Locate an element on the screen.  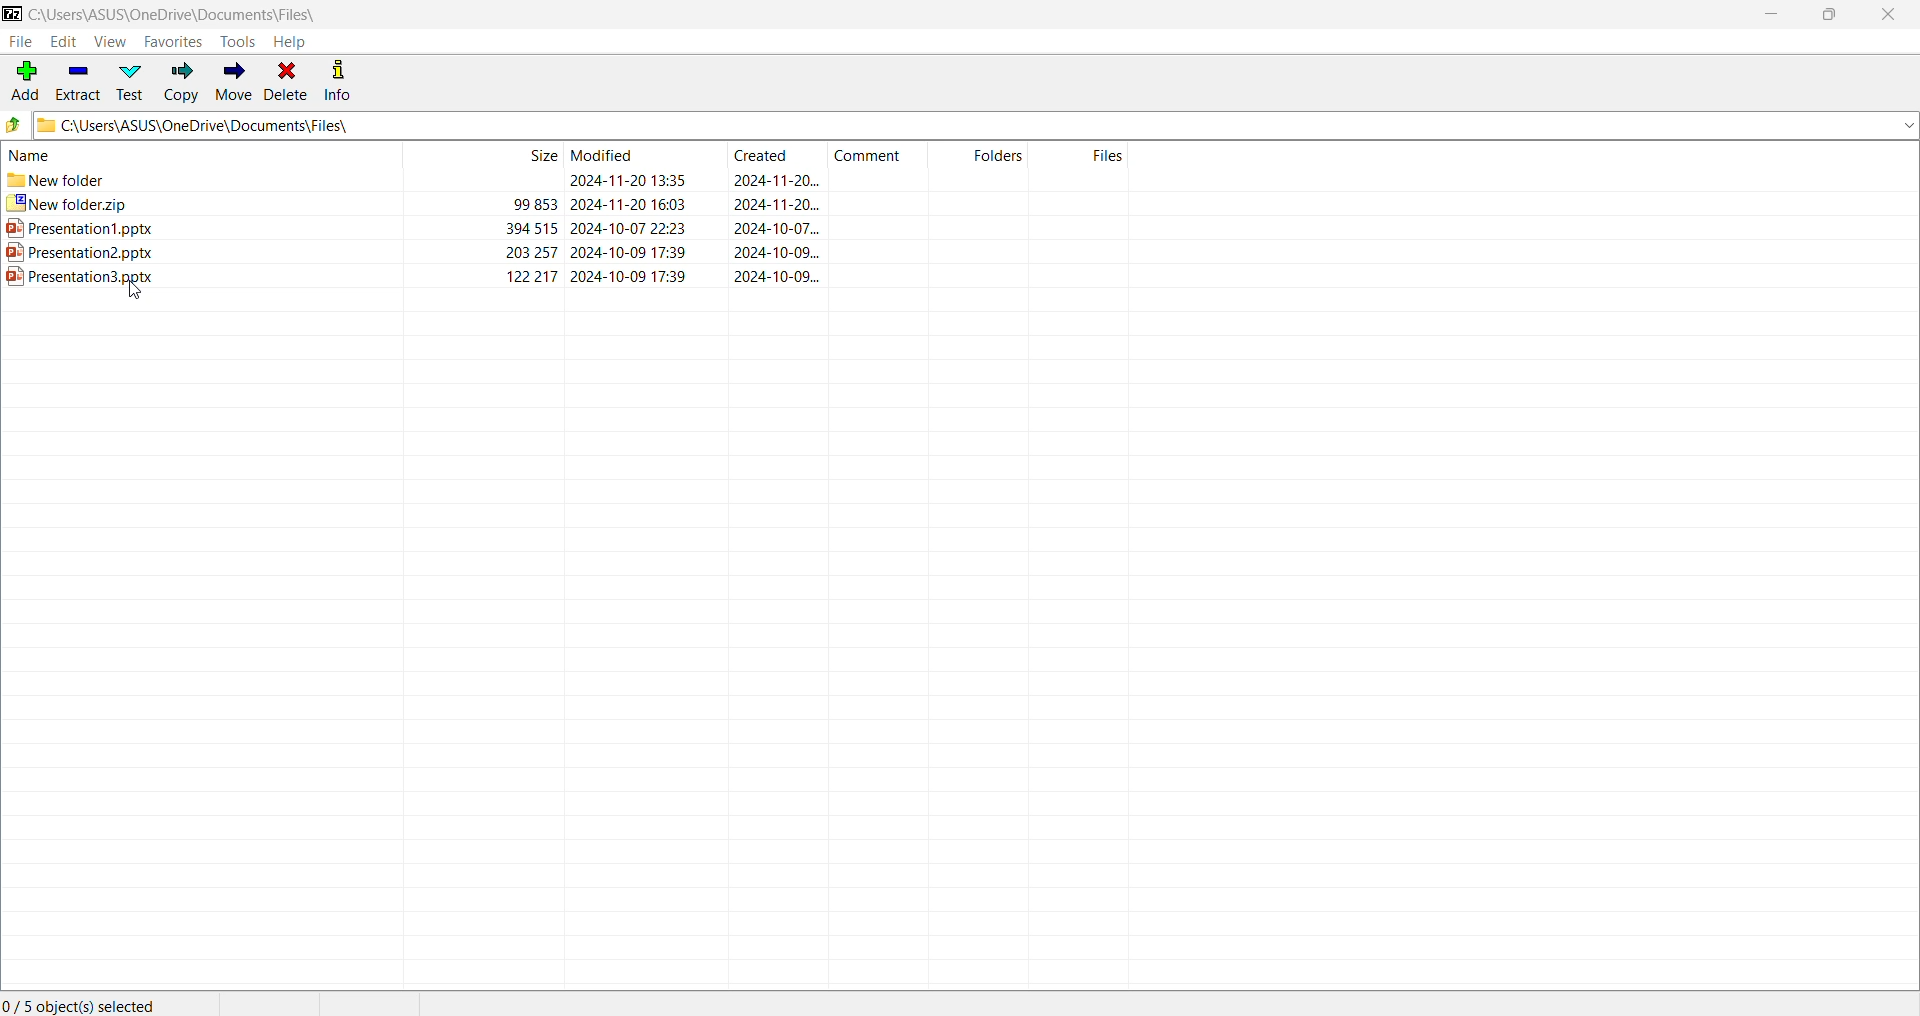
zip folder is located at coordinates (566, 205).